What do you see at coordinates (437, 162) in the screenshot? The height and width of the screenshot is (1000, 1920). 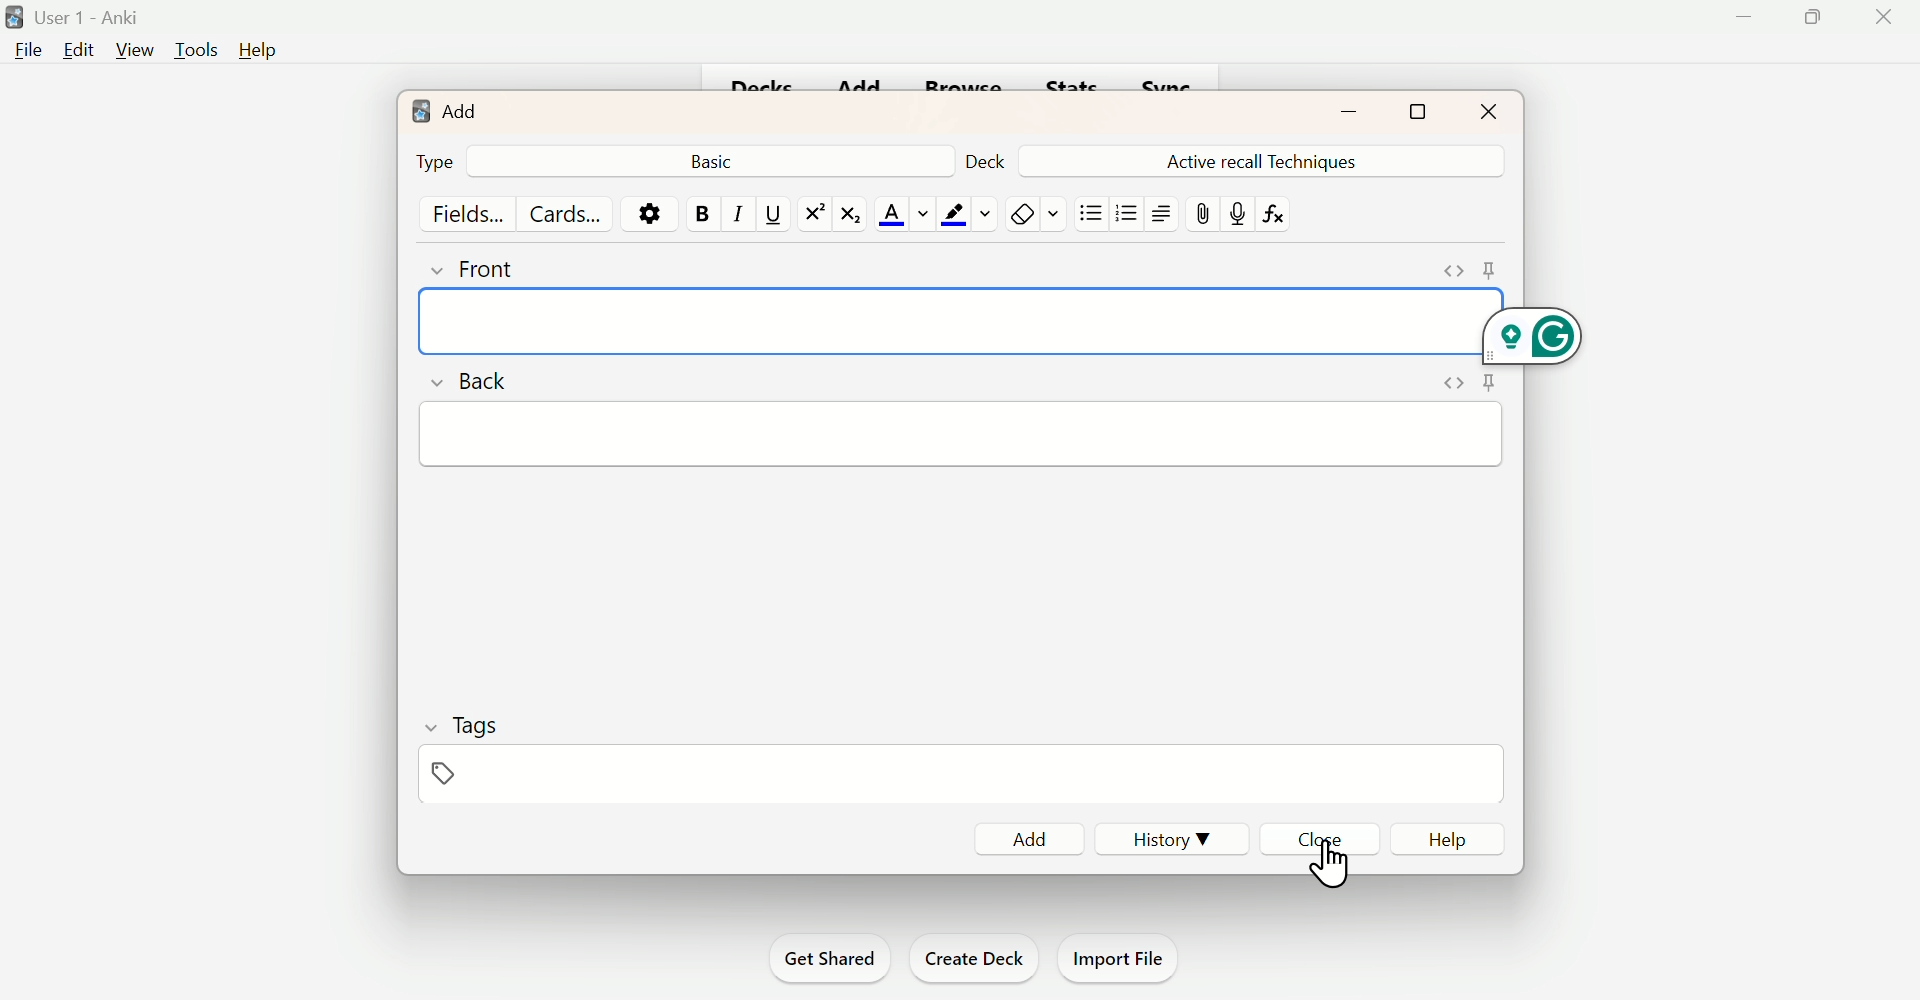 I see `Type` at bounding box center [437, 162].